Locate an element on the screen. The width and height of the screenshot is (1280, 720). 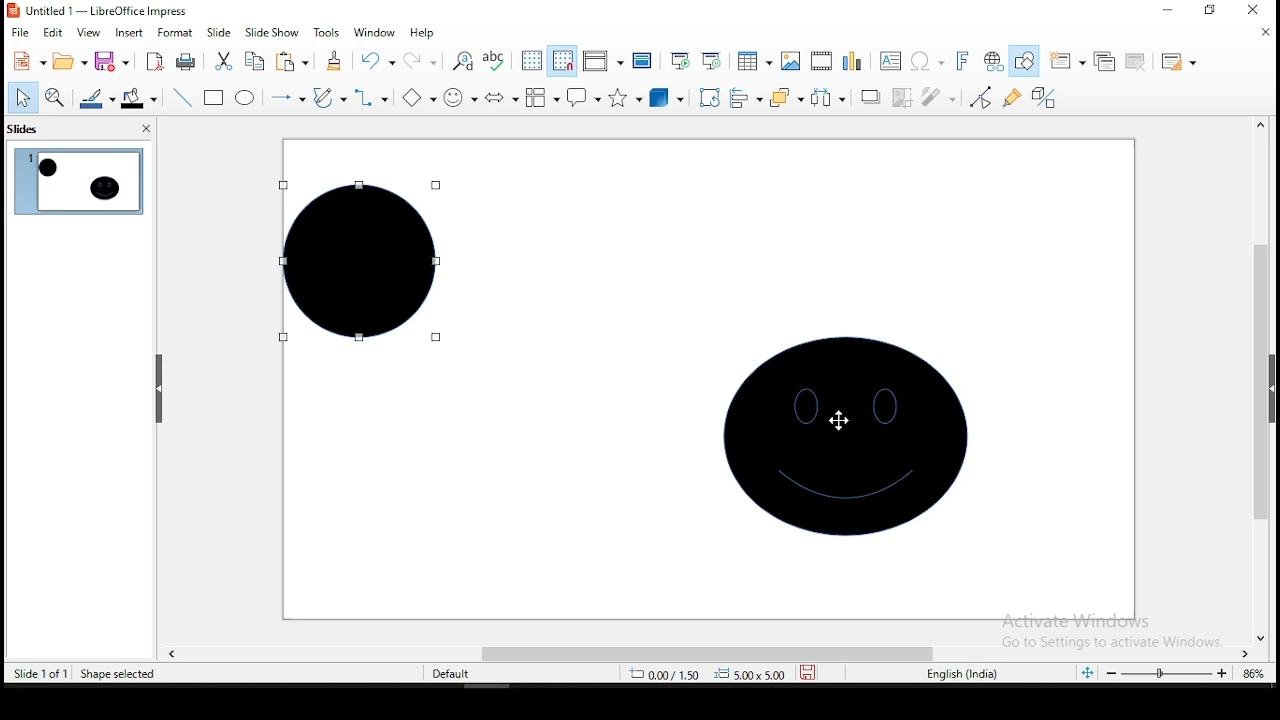
symbol shapes is located at coordinates (458, 97).